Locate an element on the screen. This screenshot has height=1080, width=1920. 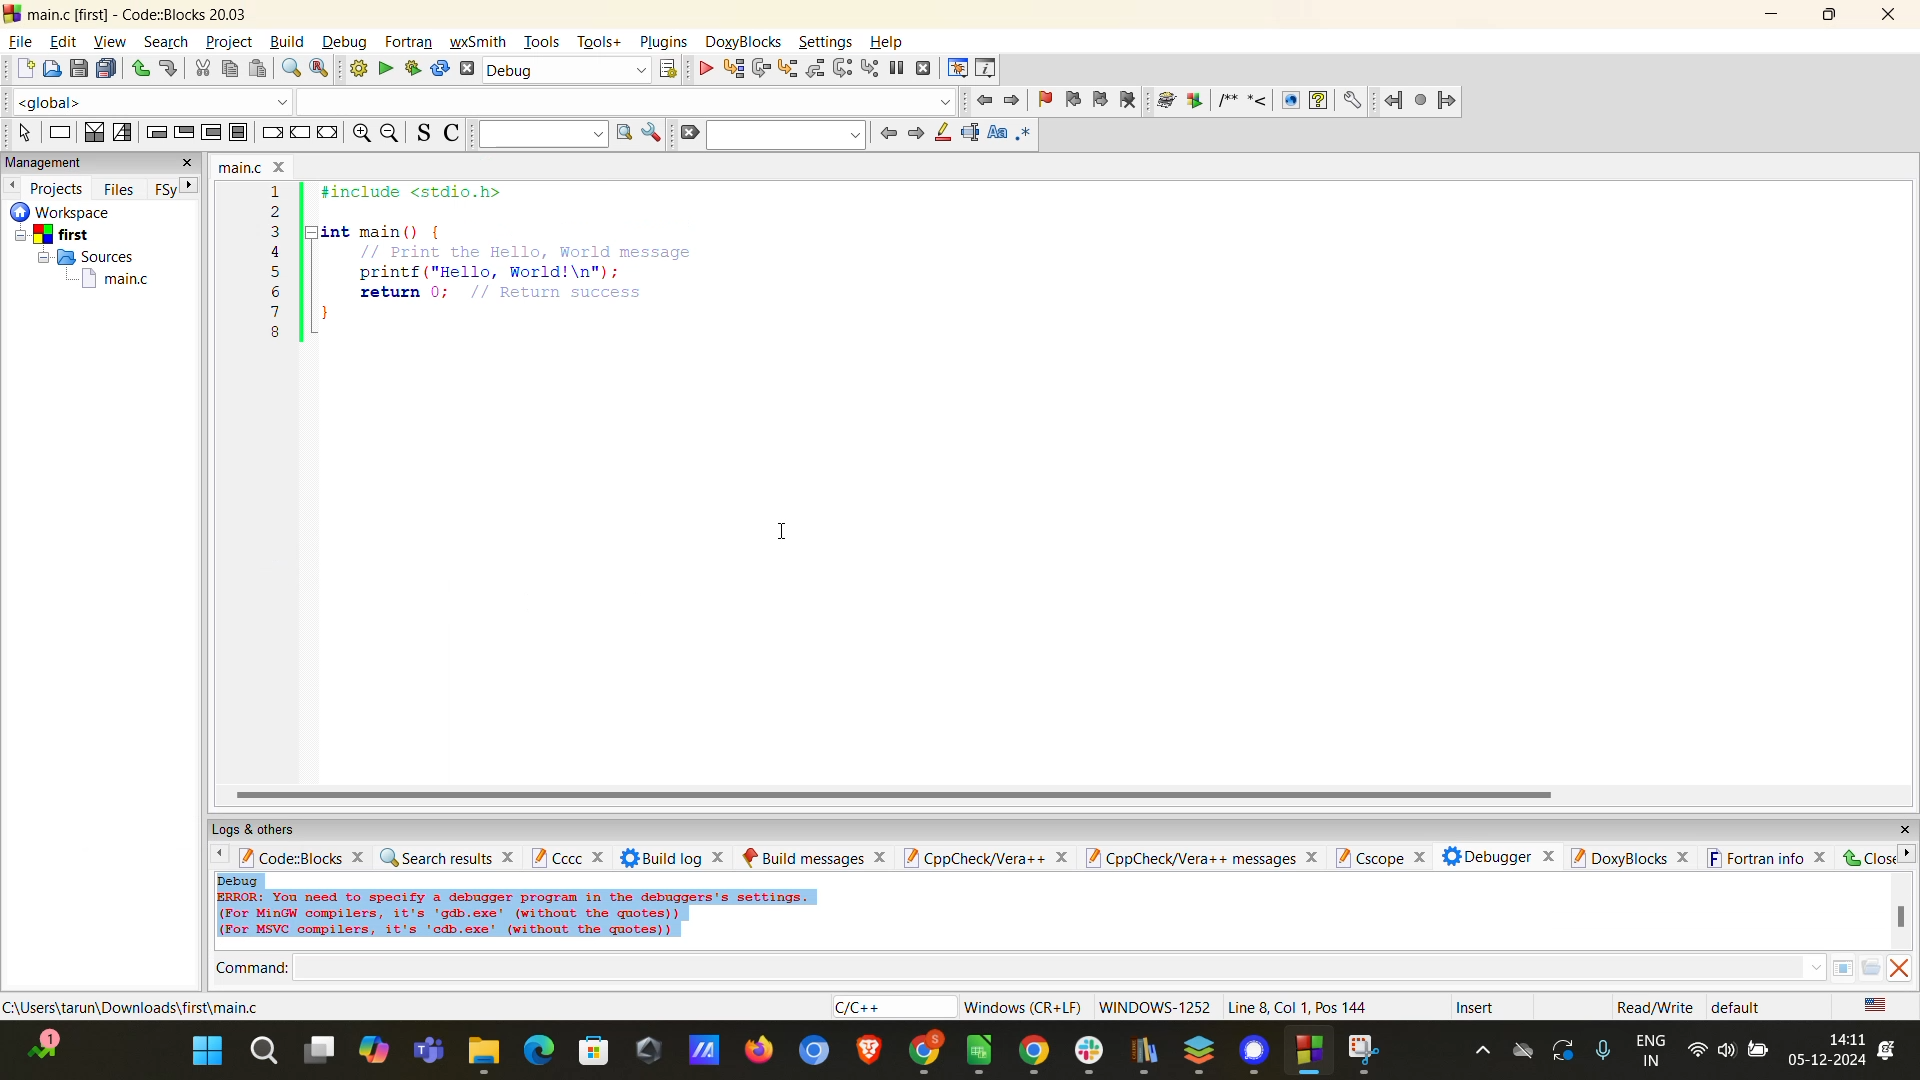
close is located at coordinates (1895, 14).